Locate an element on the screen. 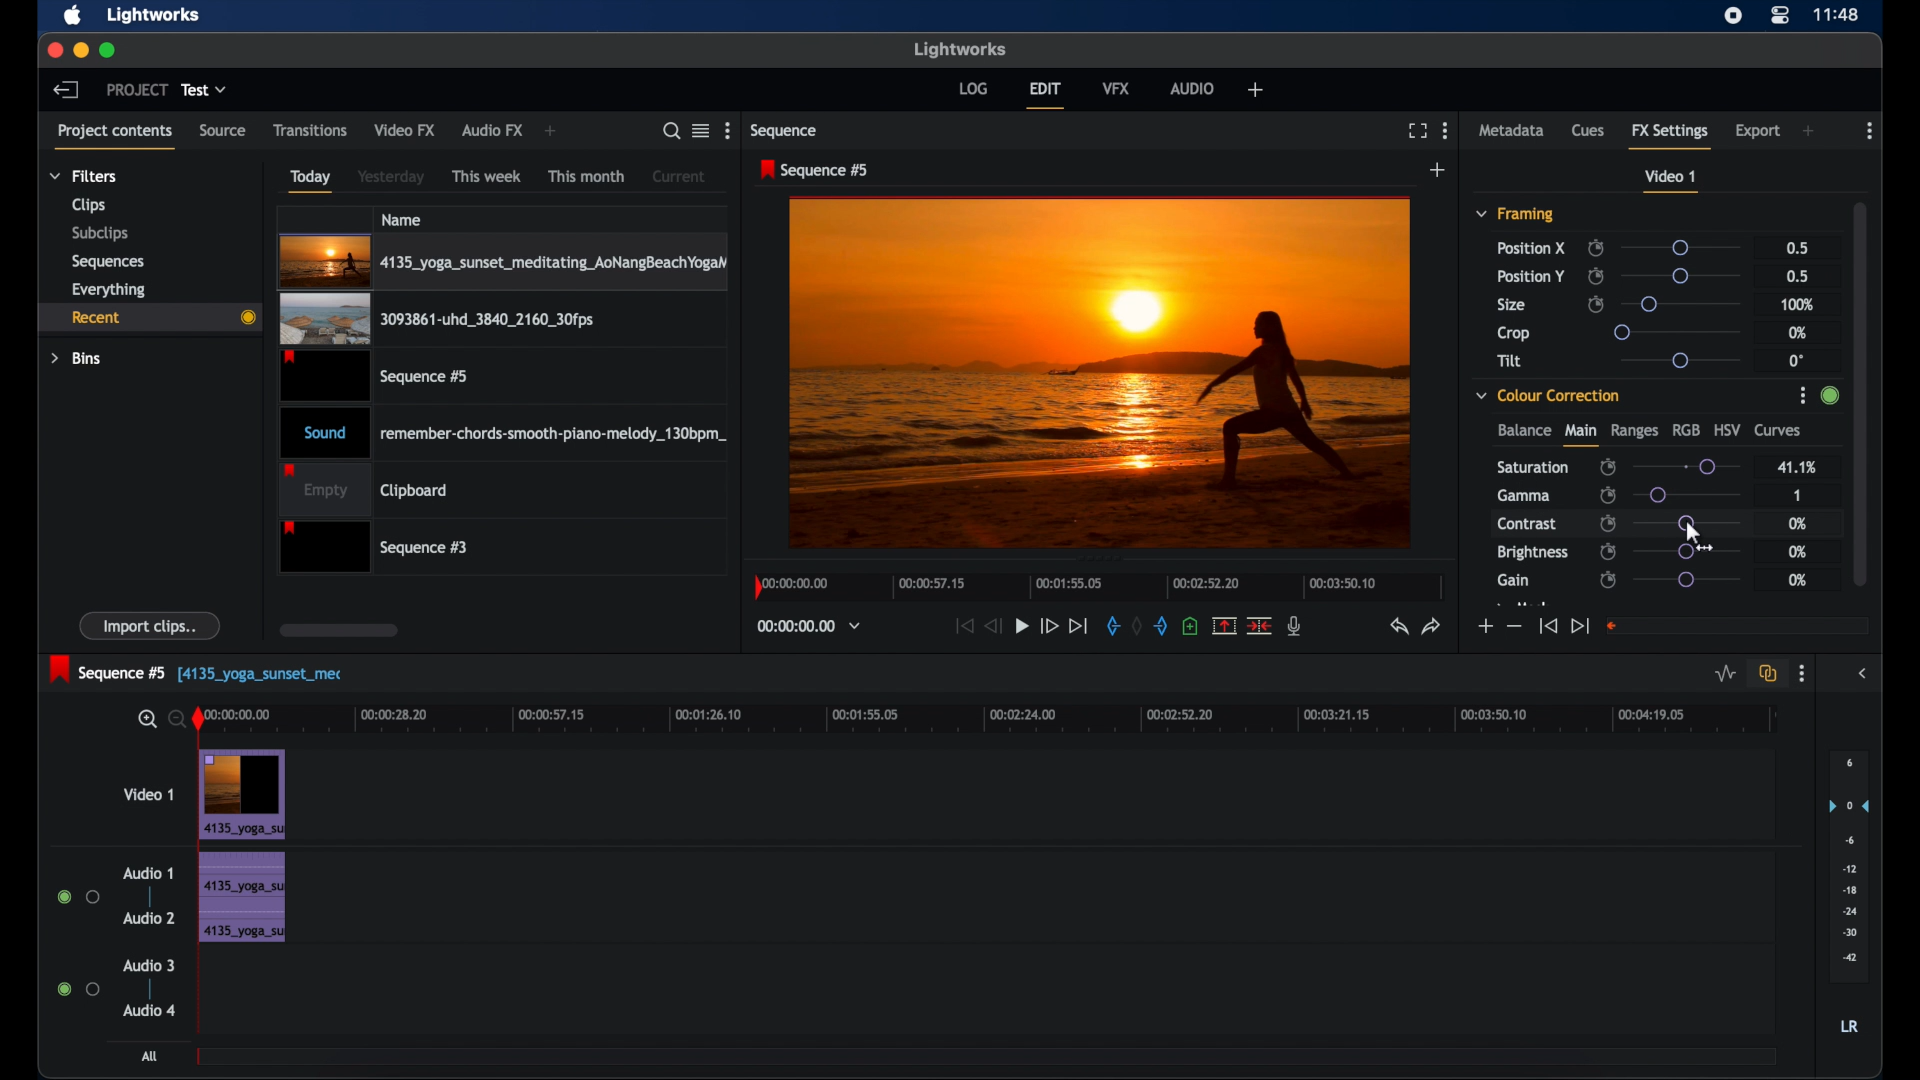 This screenshot has height=1080, width=1920. slider is located at coordinates (1685, 276).